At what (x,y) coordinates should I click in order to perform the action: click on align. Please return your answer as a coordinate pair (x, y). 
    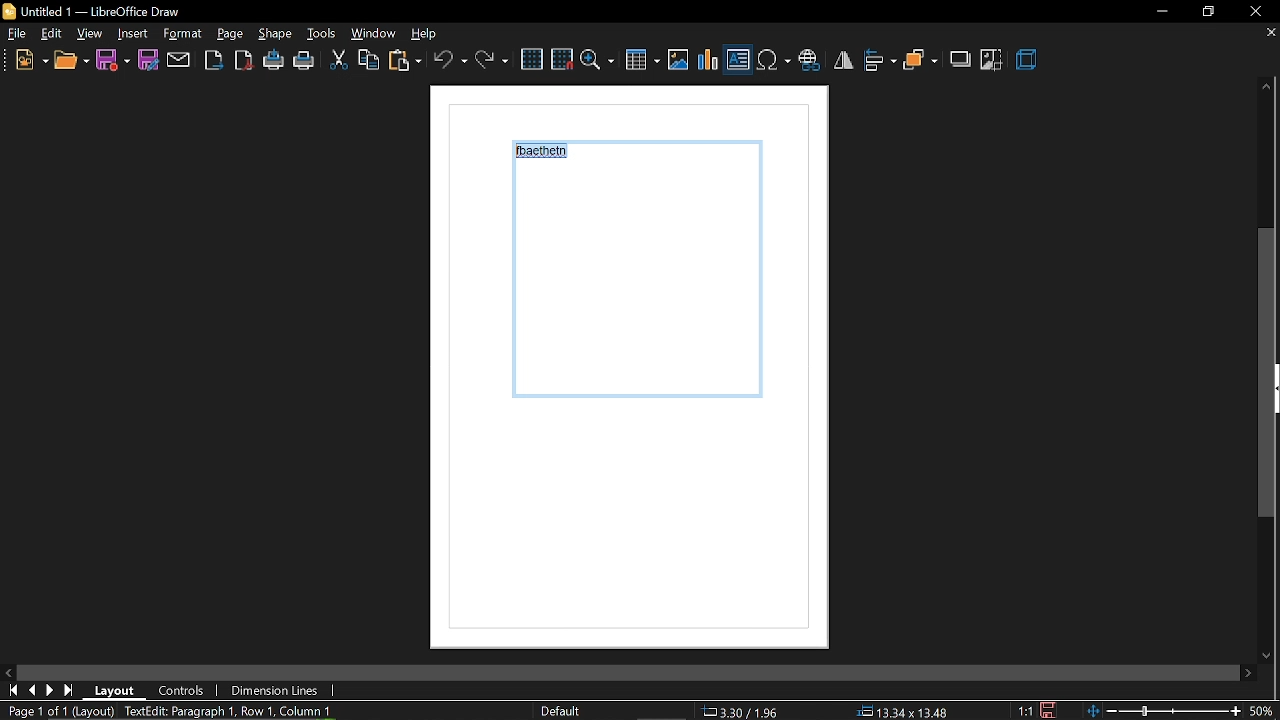
    Looking at the image, I should click on (880, 62).